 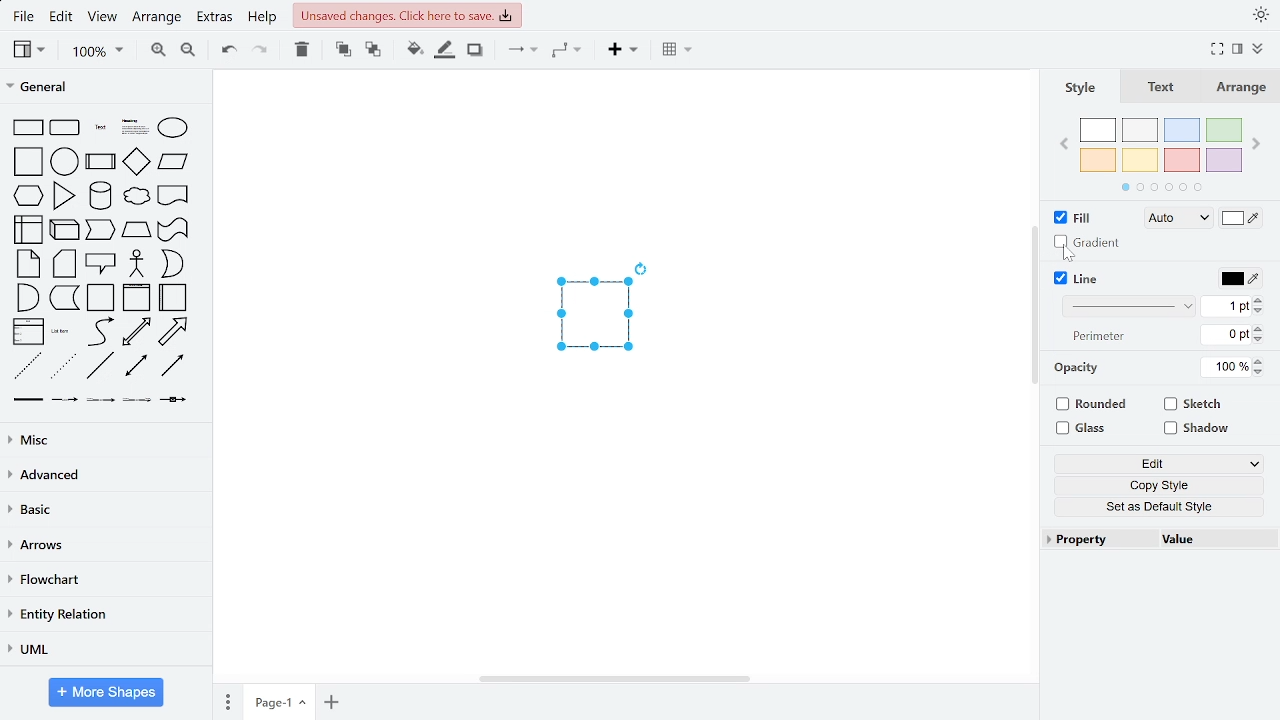 I want to click on fill color, so click(x=1242, y=218).